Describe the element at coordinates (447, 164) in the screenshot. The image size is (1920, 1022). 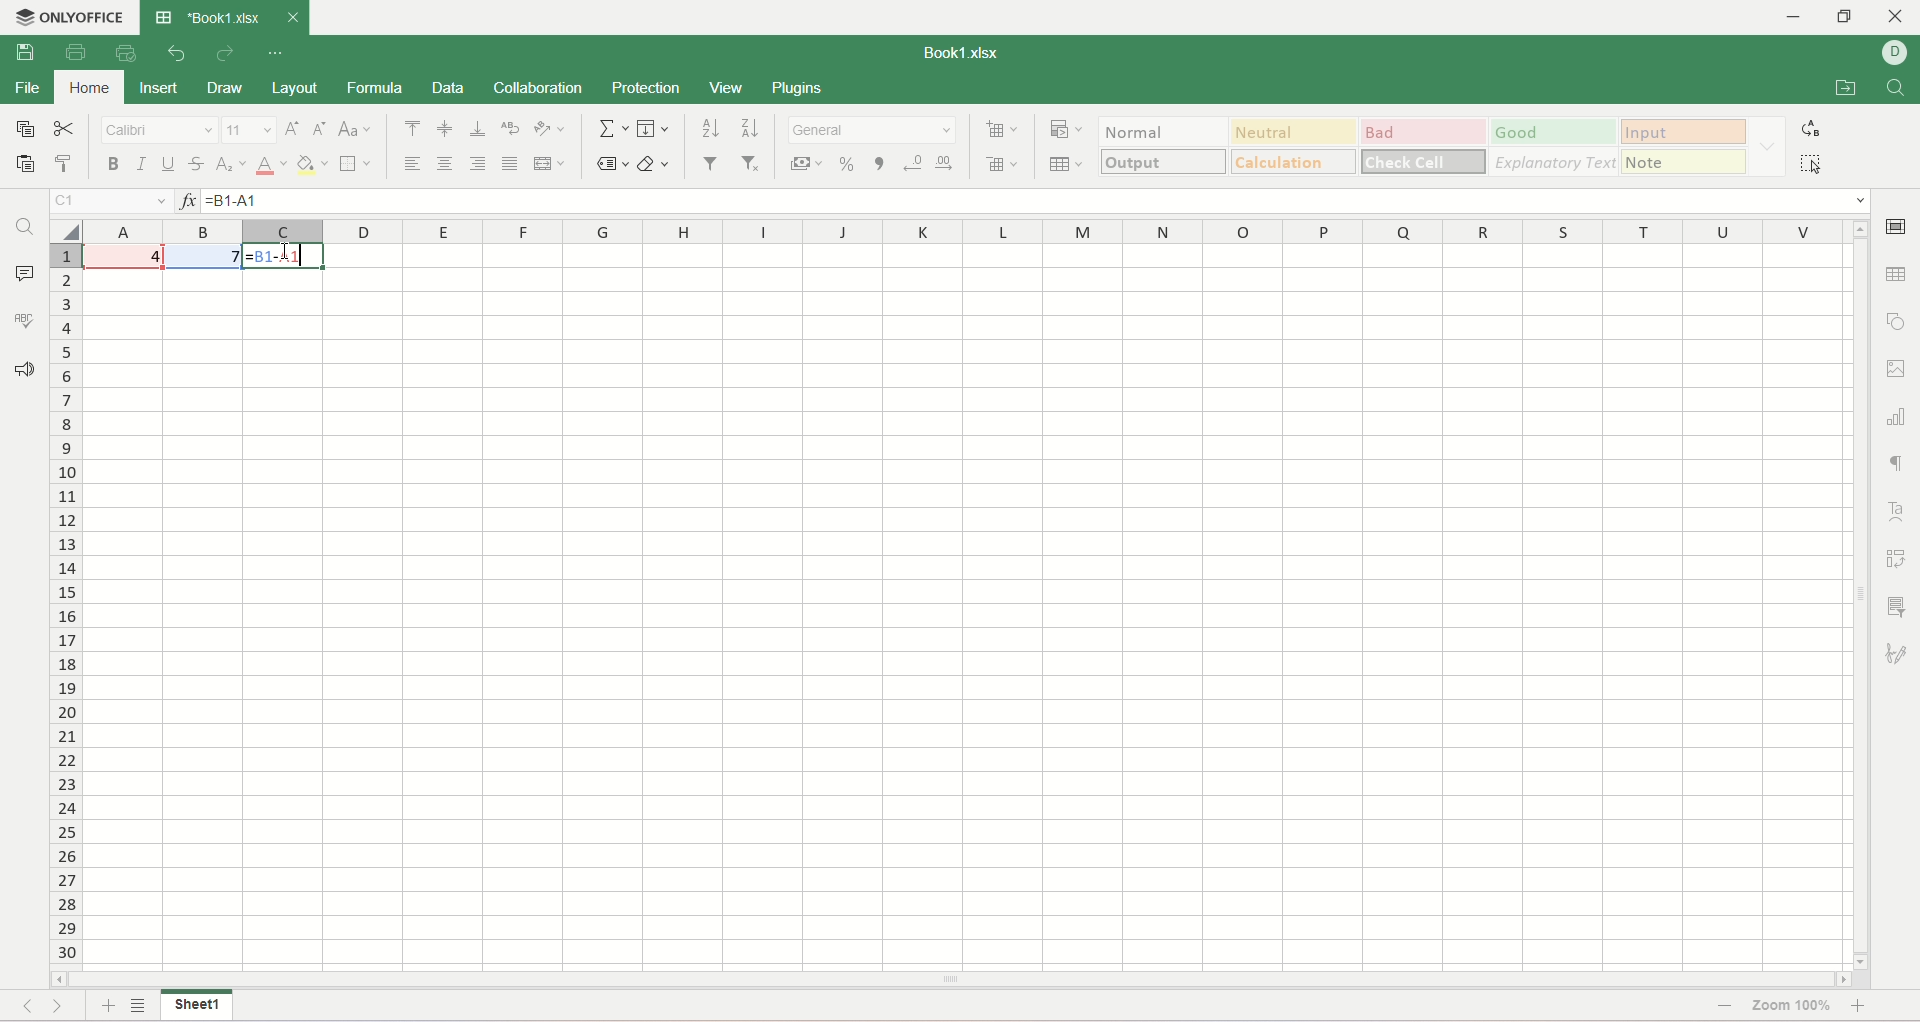
I see `align center` at that location.